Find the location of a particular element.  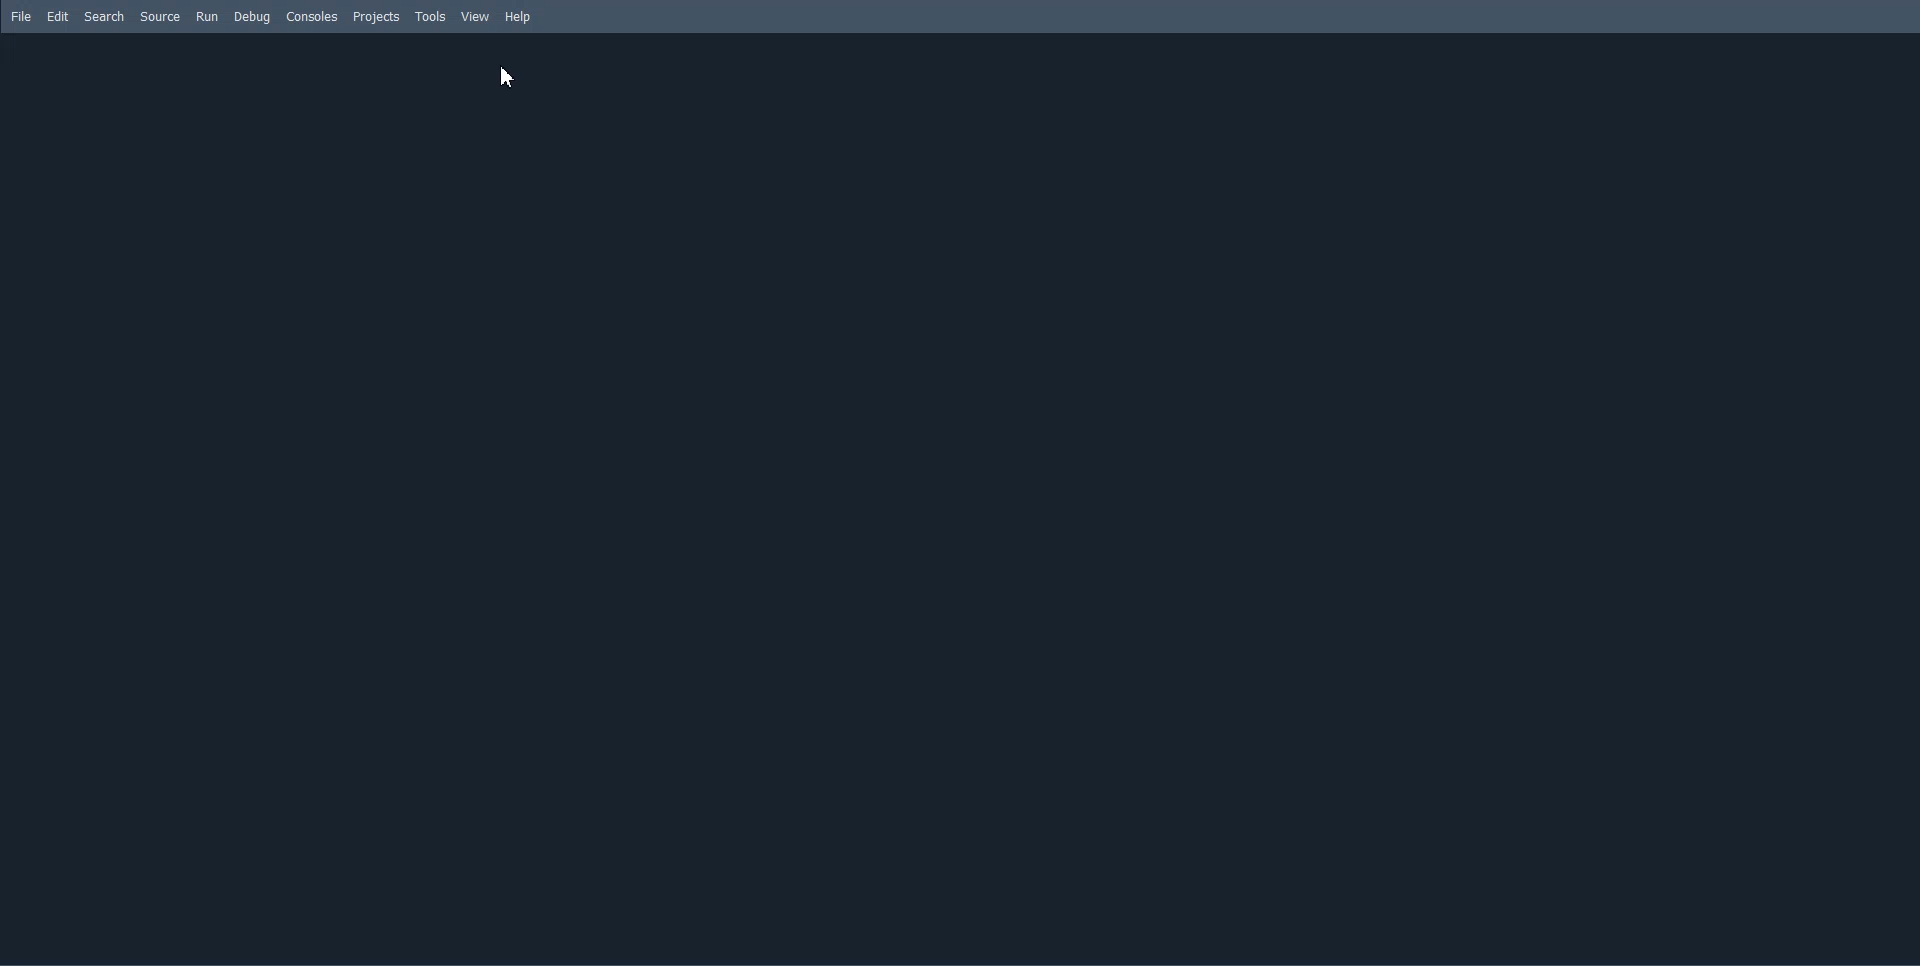

Source is located at coordinates (159, 16).